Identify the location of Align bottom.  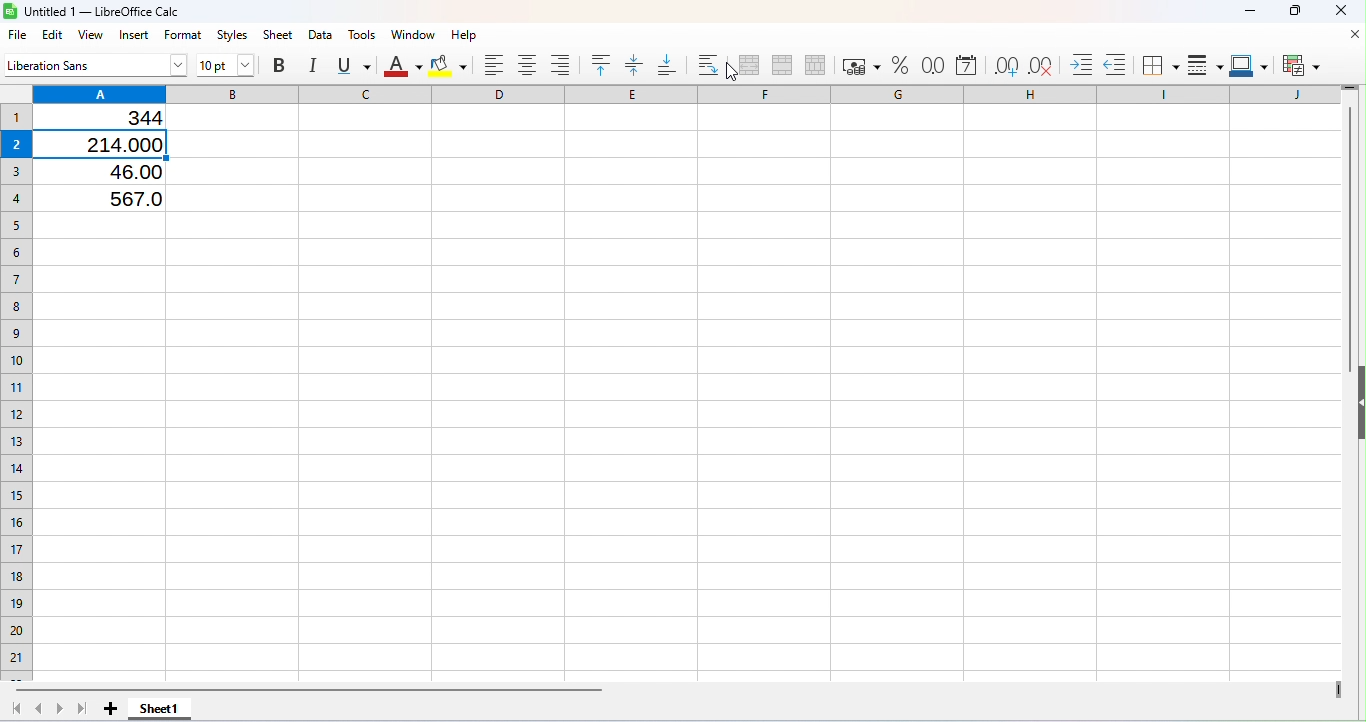
(667, 62).